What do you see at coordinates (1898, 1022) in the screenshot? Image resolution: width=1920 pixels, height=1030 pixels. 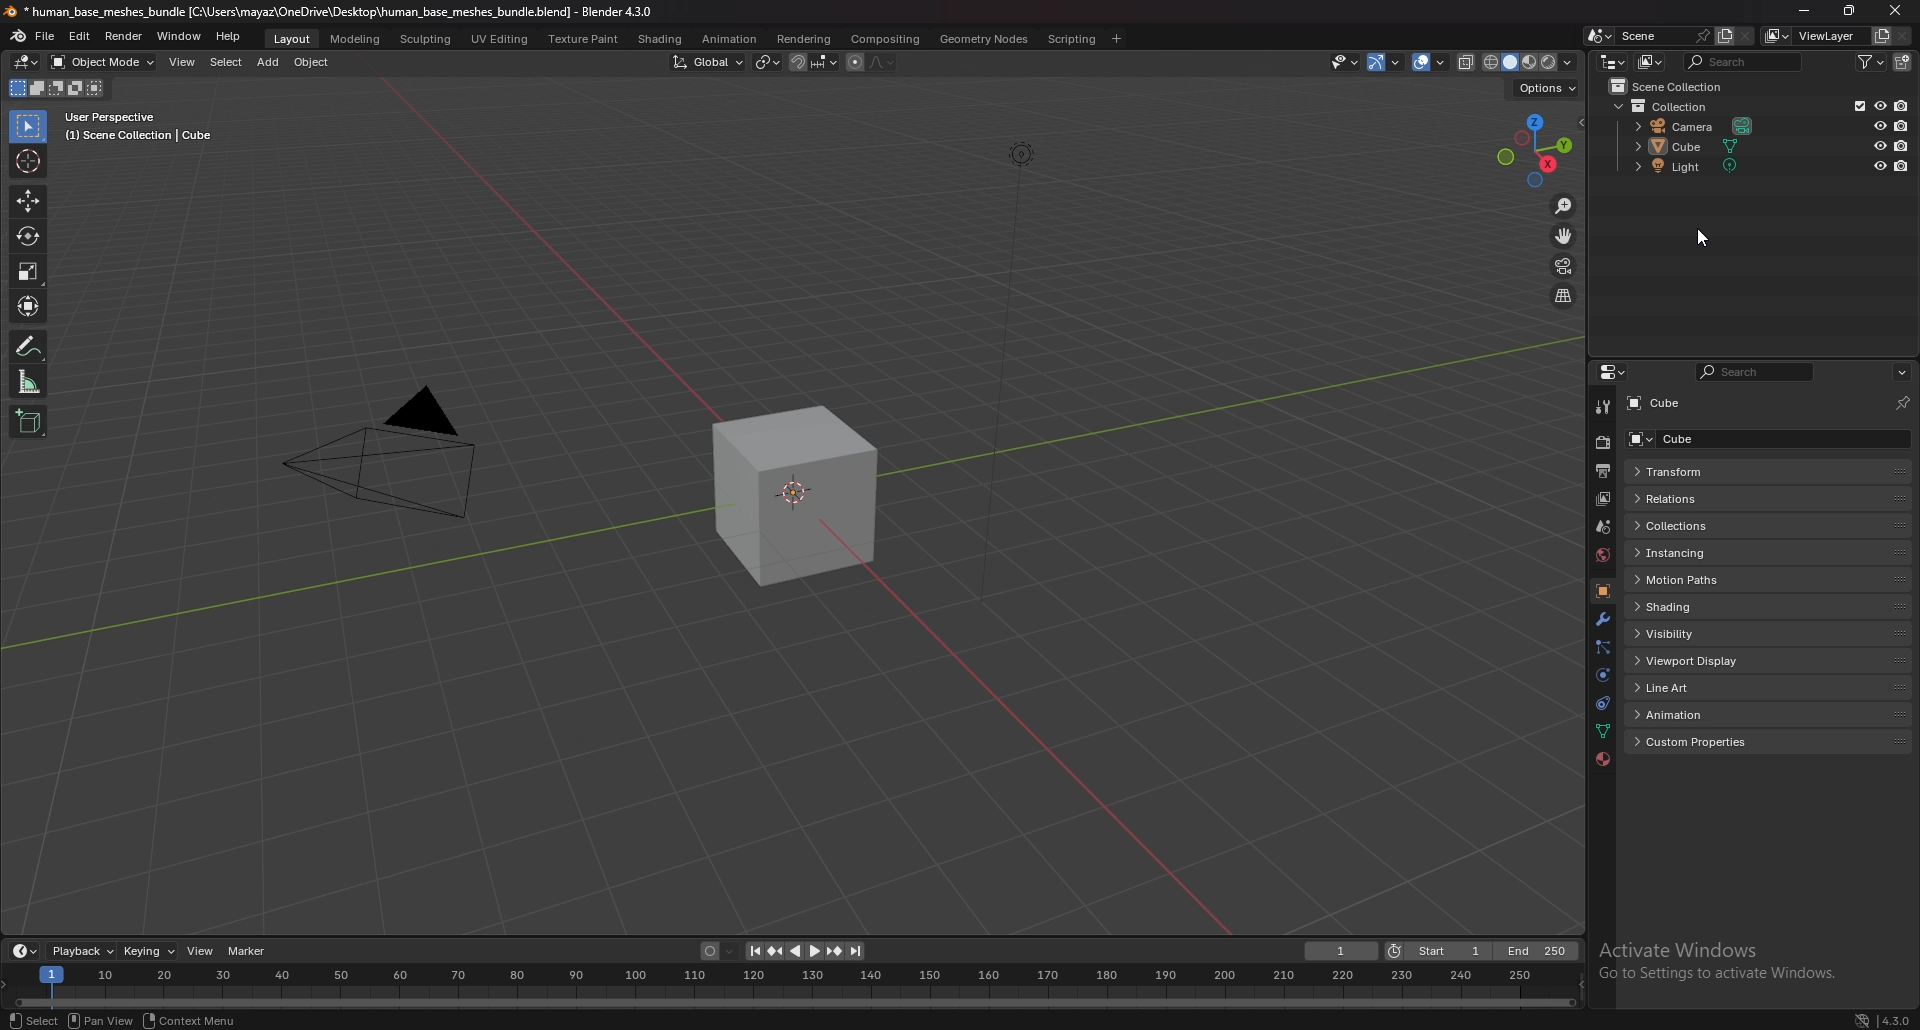 I see `version` at bounding box center [1898, 1022].